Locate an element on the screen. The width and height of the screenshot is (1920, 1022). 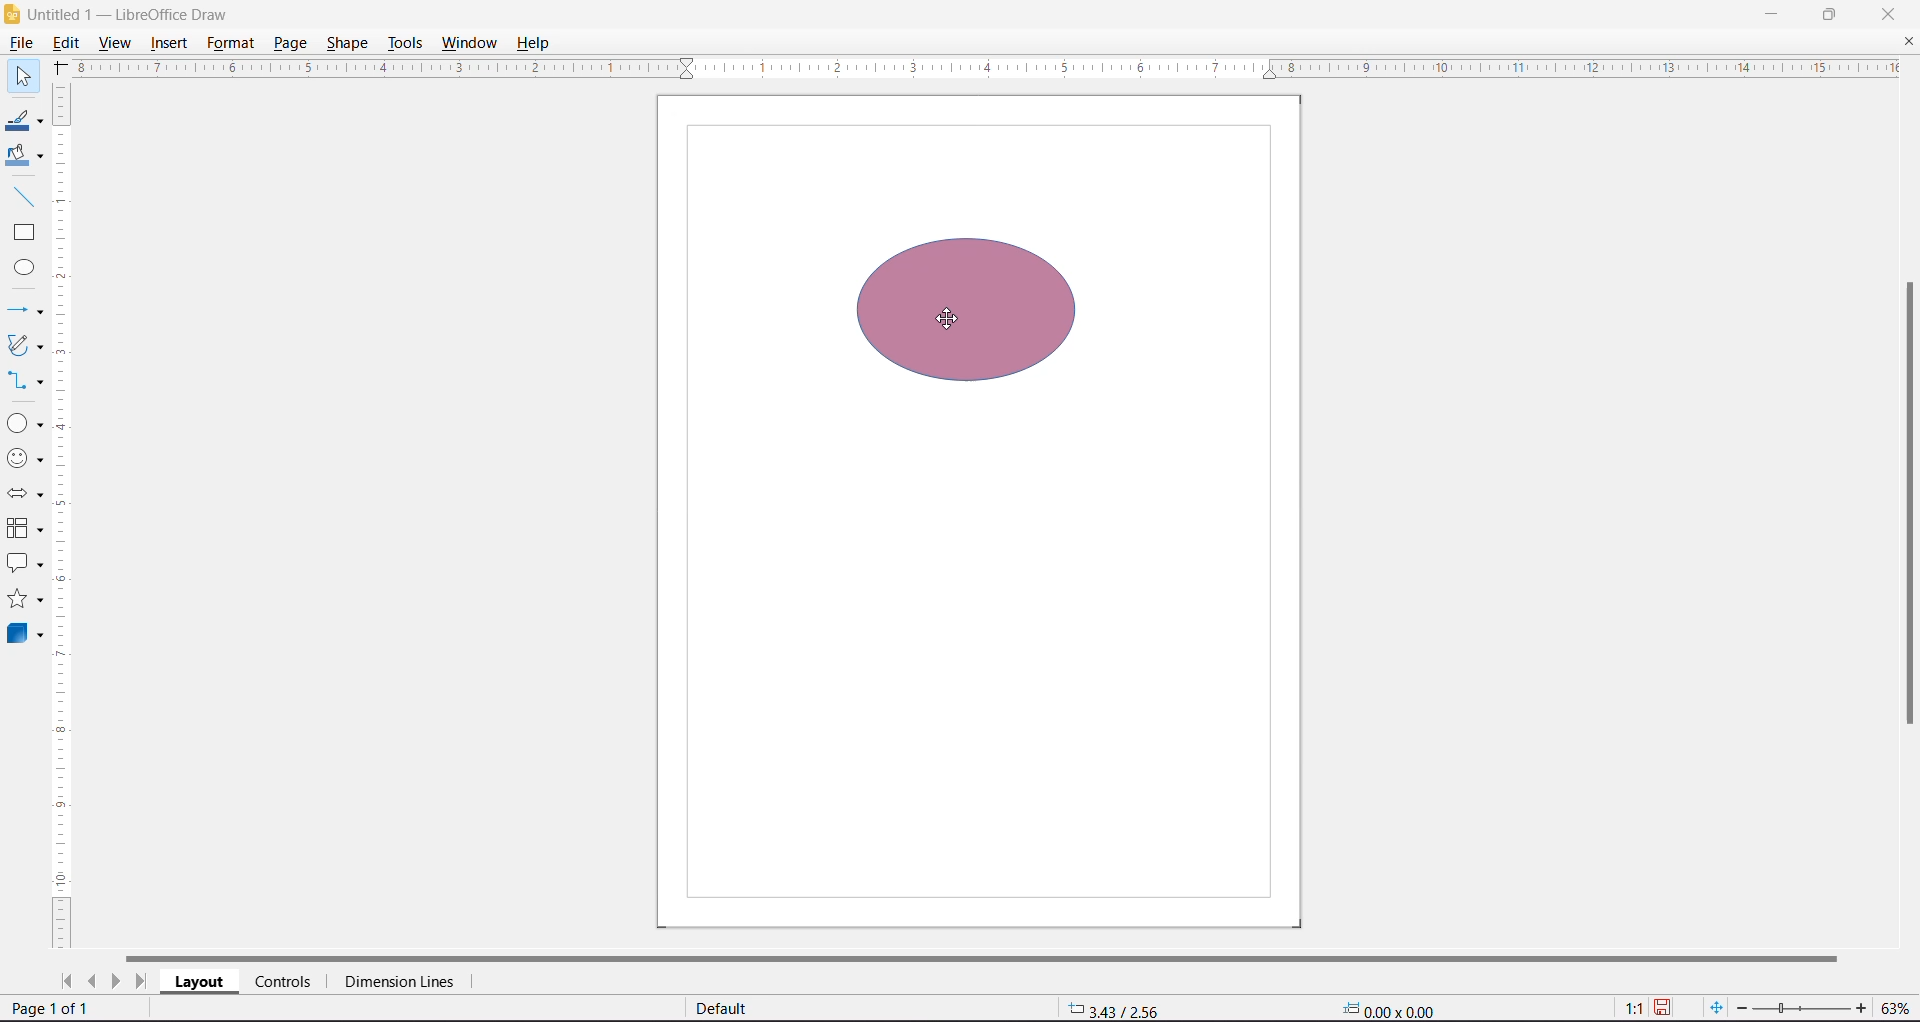
Object Position is located at coordinates (1114, 1008).